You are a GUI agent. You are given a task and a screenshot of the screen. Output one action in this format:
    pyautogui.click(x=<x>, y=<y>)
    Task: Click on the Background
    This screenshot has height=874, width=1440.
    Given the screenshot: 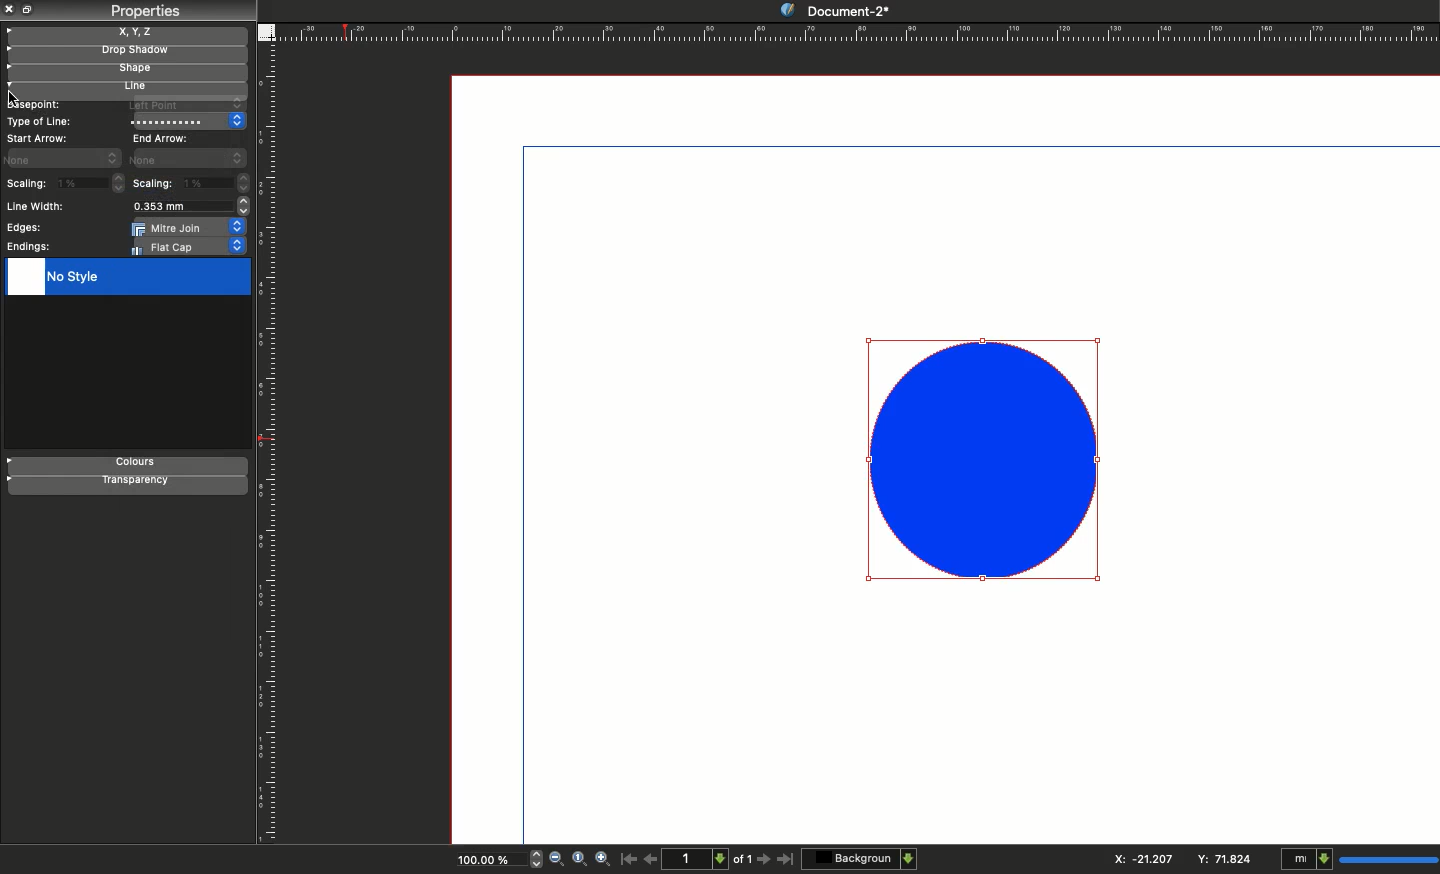 What is the action you would take?
    pyautogui.click(x=861, y=858)
    